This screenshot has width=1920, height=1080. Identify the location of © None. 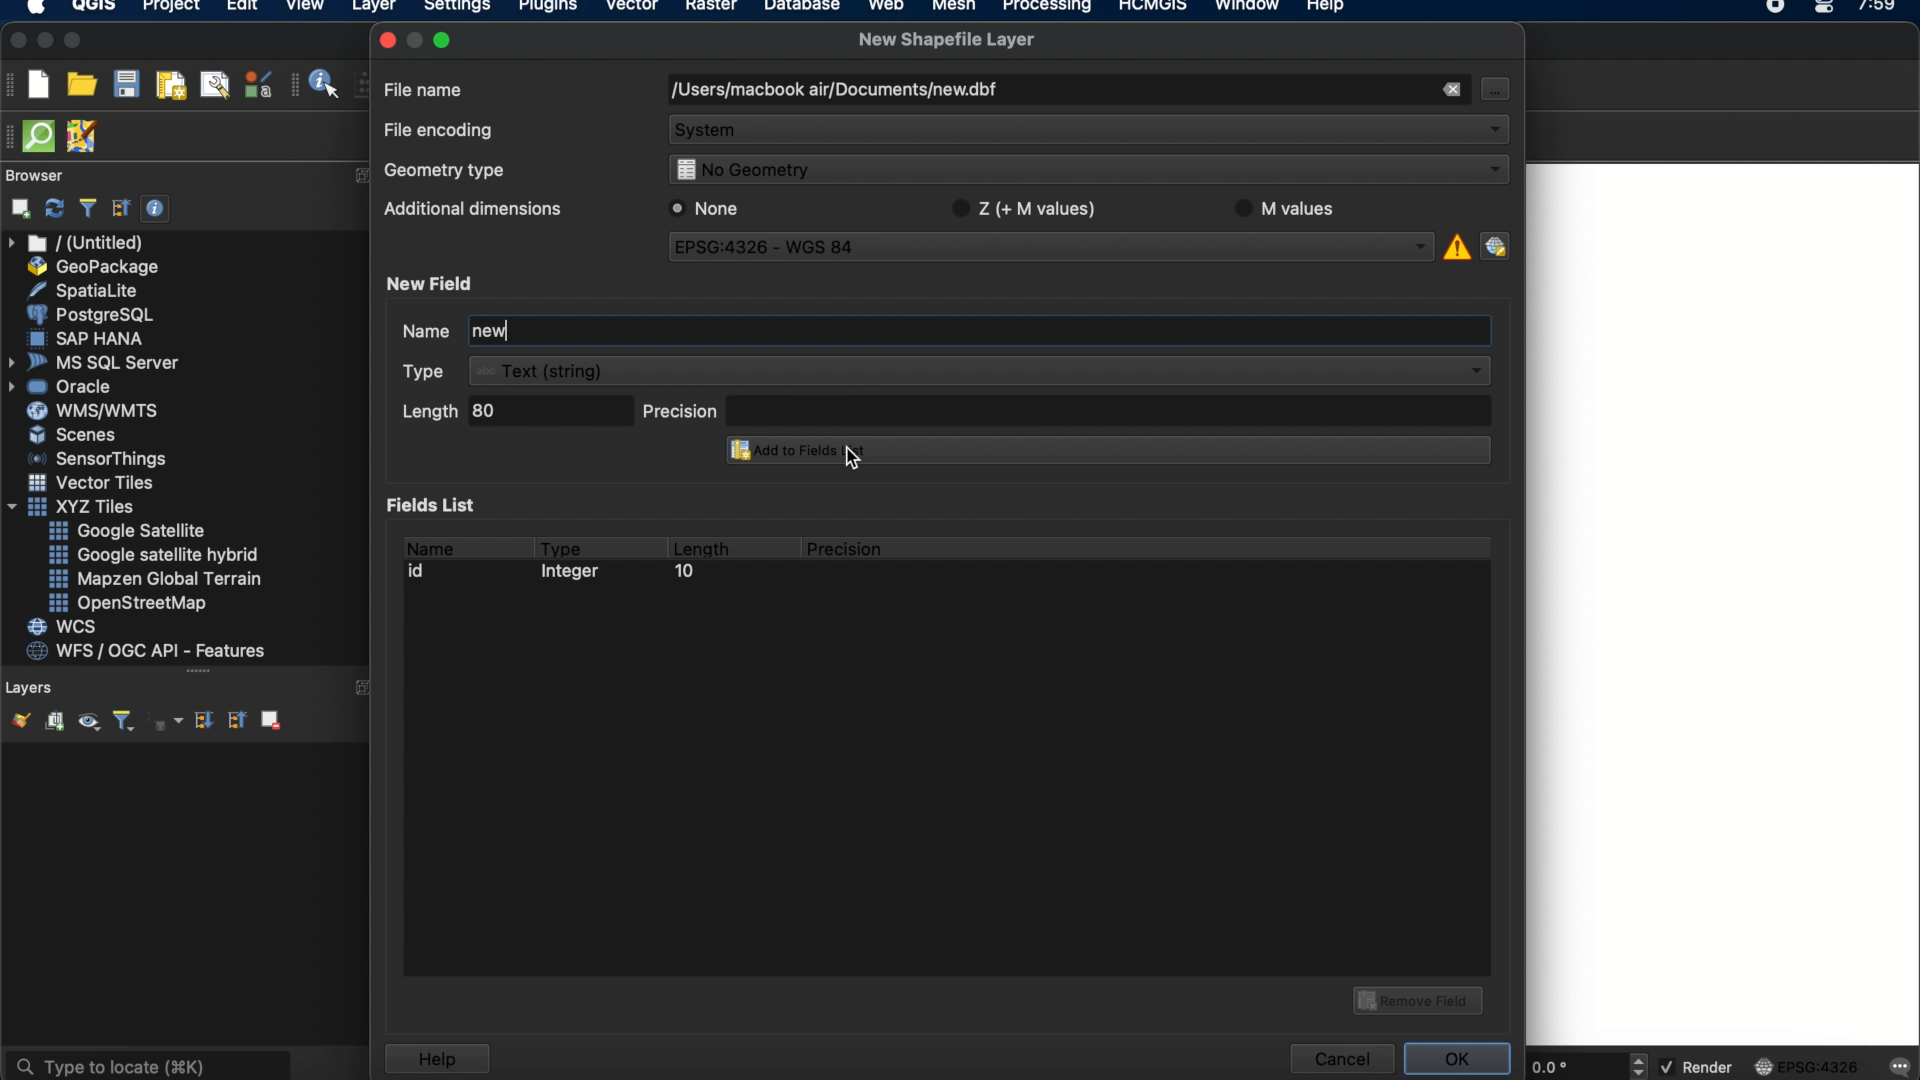
(705, 208).